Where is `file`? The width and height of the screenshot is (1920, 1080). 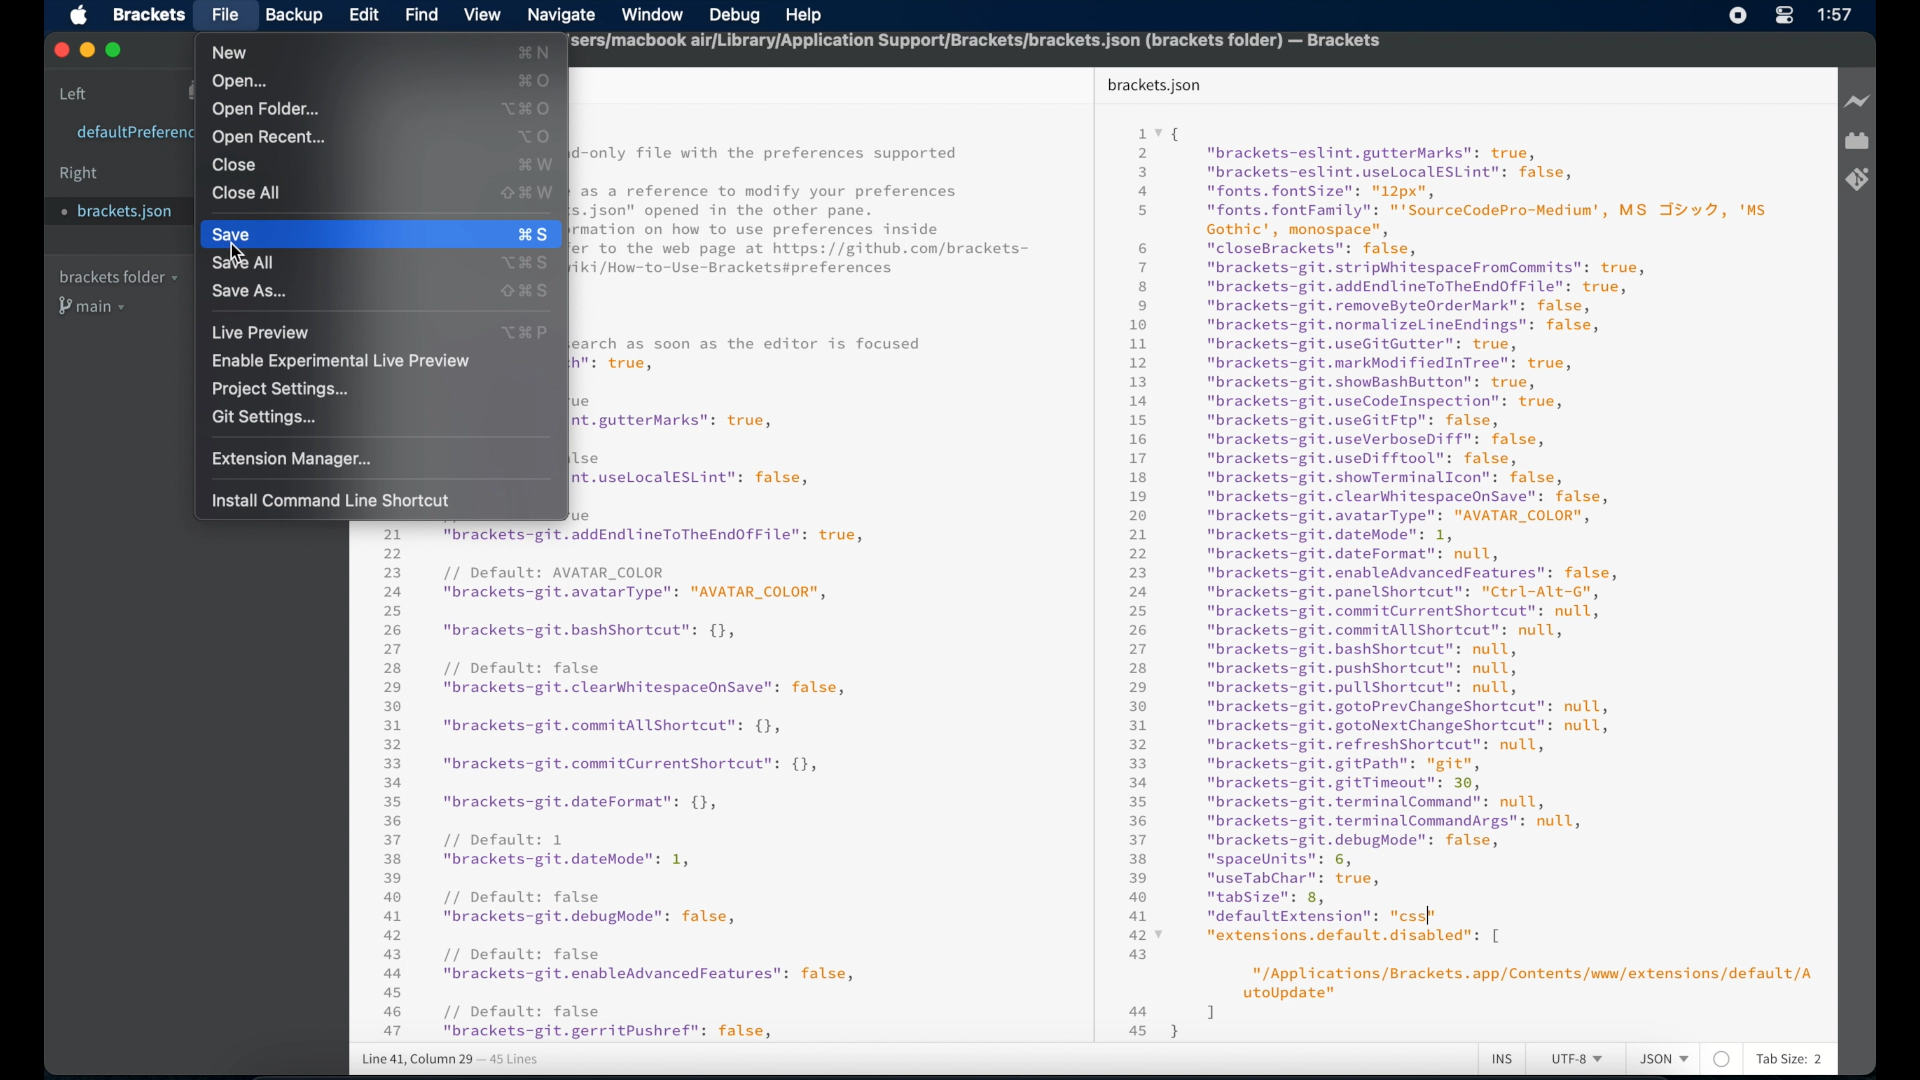 file is located at coordinates (225, 15).